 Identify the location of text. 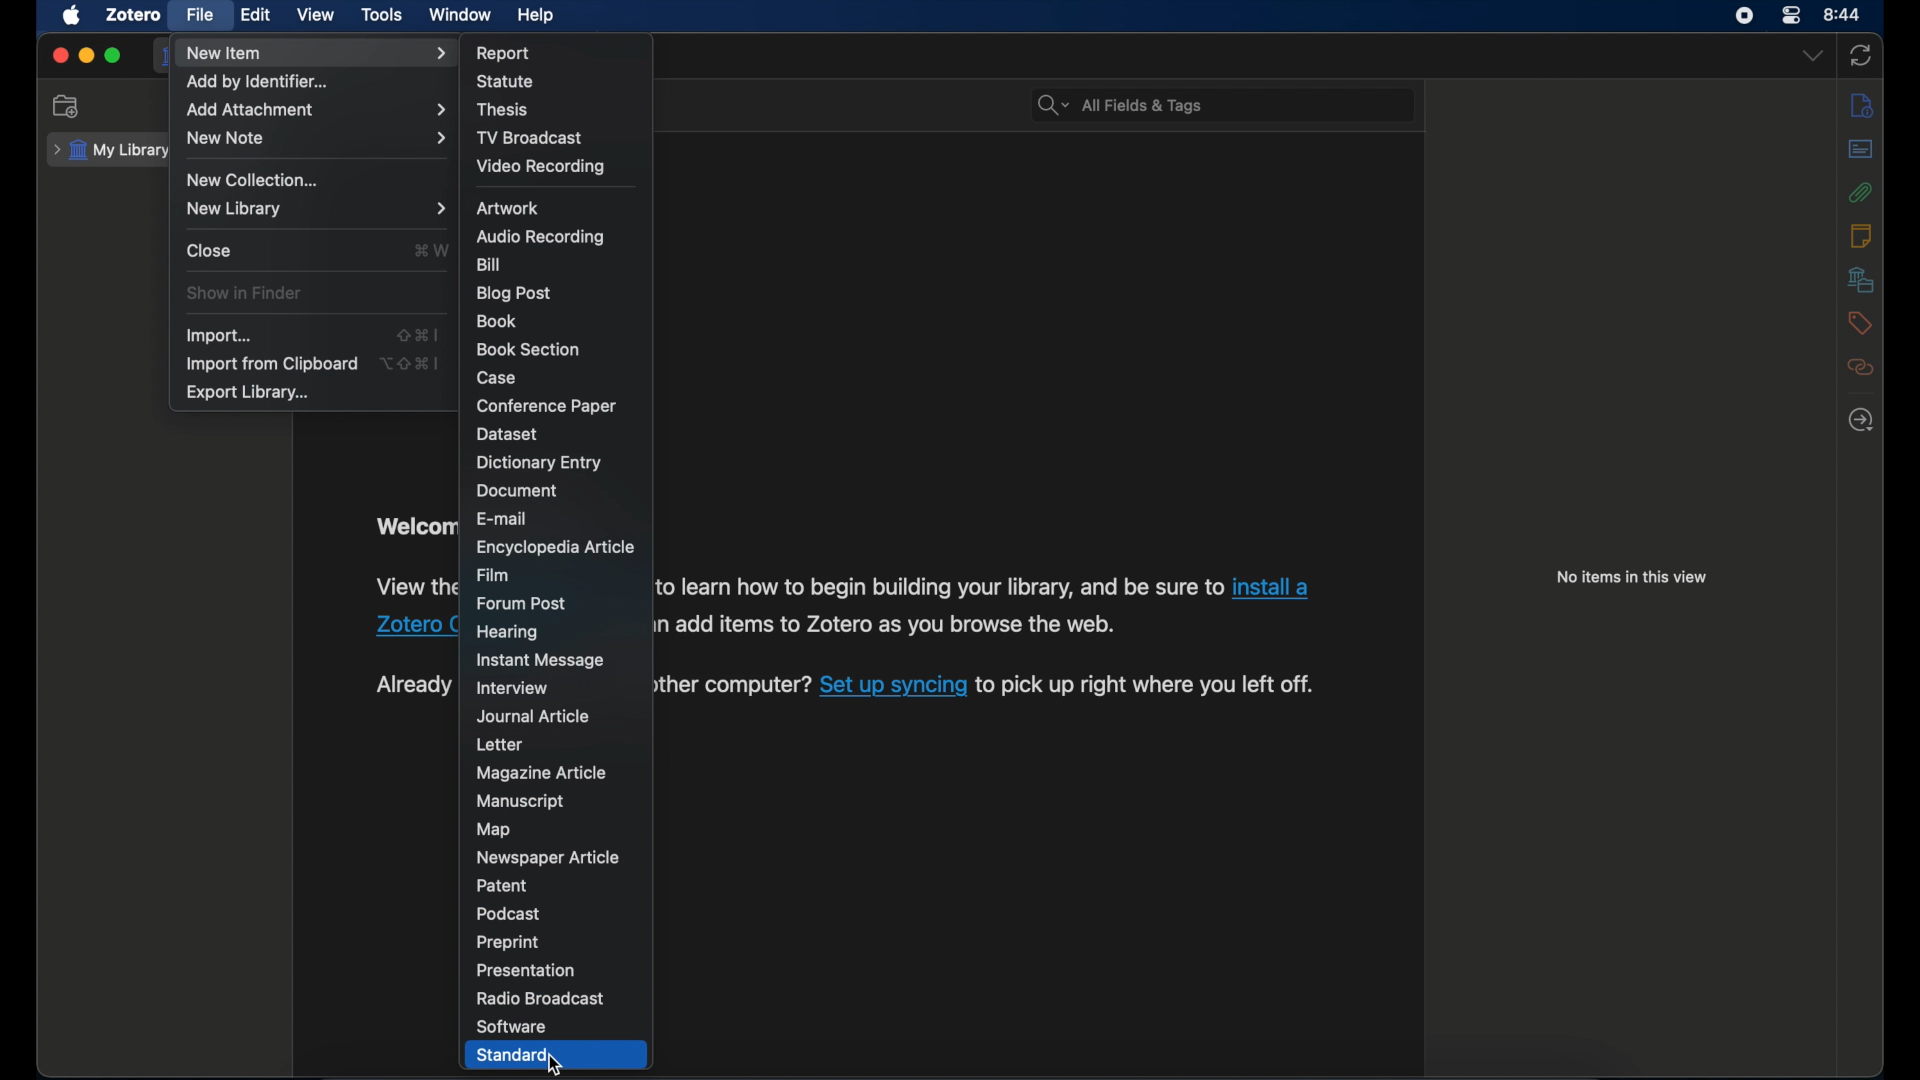
(414, 685).